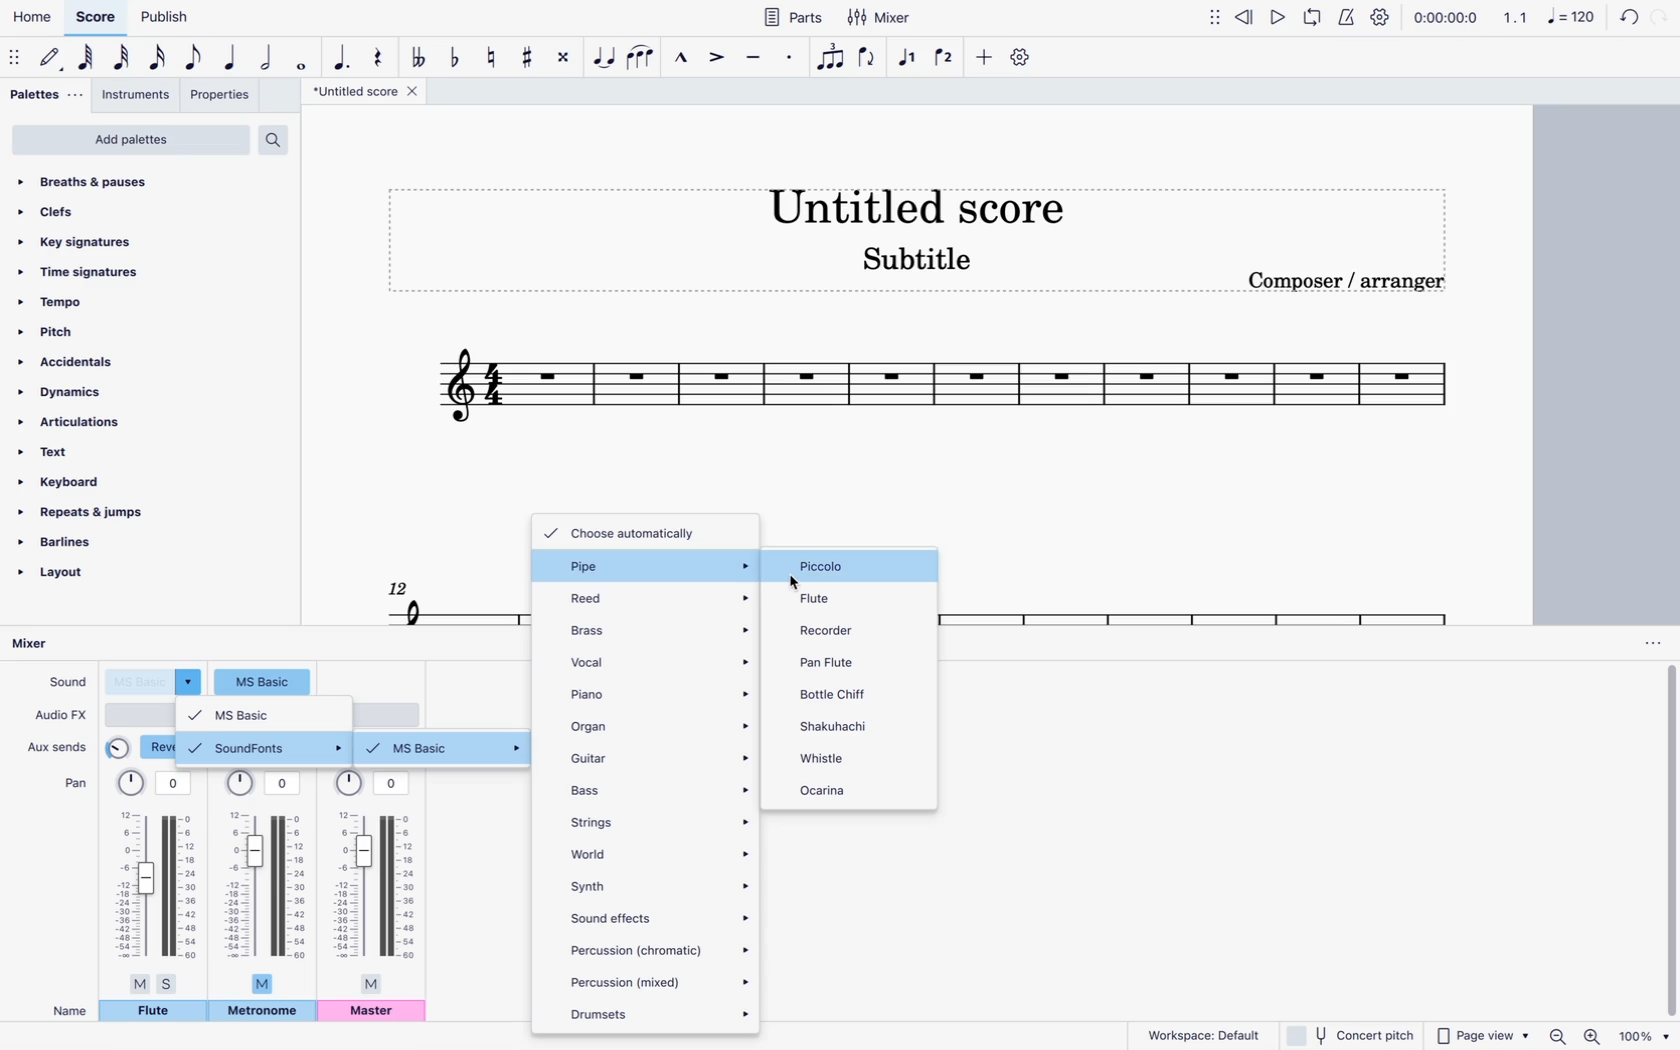  What do you see at coordinates (88, 58) in the screenshot?
I see `64th note` at bounding box center [88, 58].